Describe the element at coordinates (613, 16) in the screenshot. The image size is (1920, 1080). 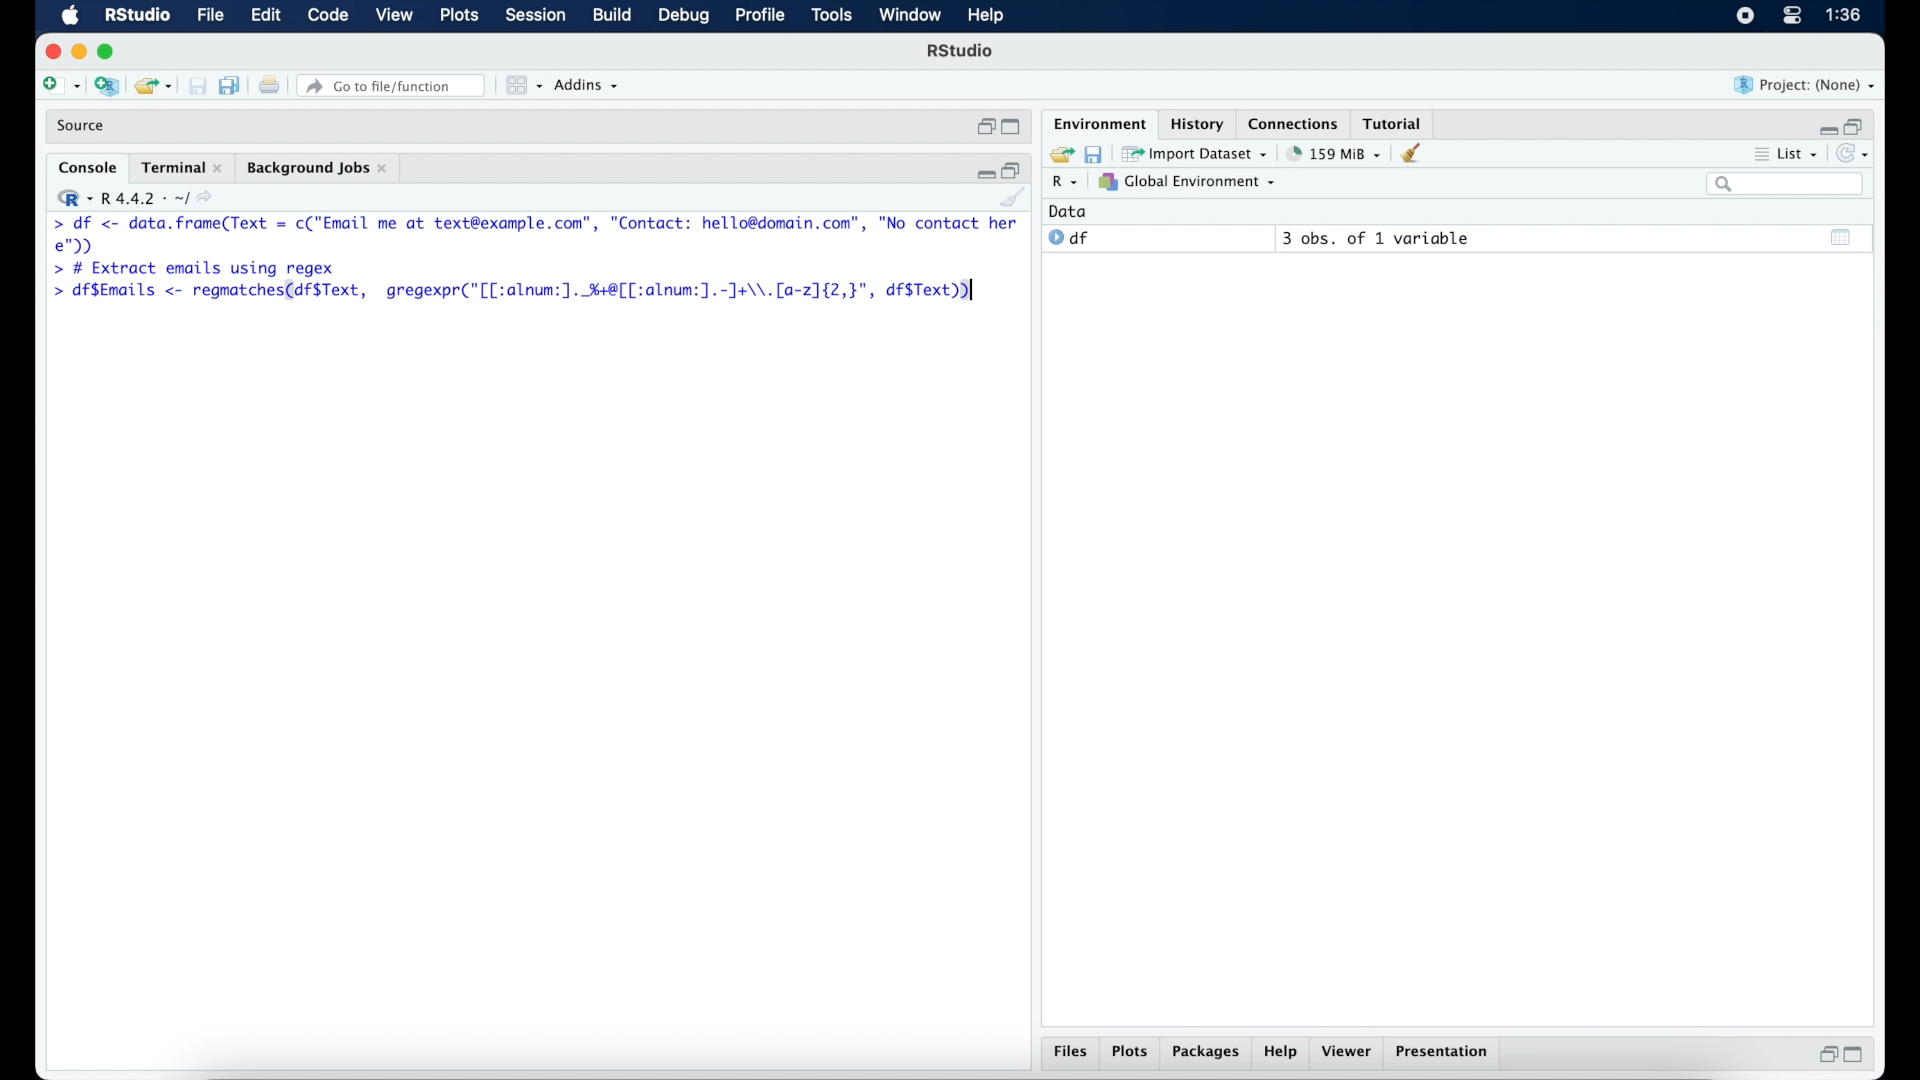
I see `build` at that location.